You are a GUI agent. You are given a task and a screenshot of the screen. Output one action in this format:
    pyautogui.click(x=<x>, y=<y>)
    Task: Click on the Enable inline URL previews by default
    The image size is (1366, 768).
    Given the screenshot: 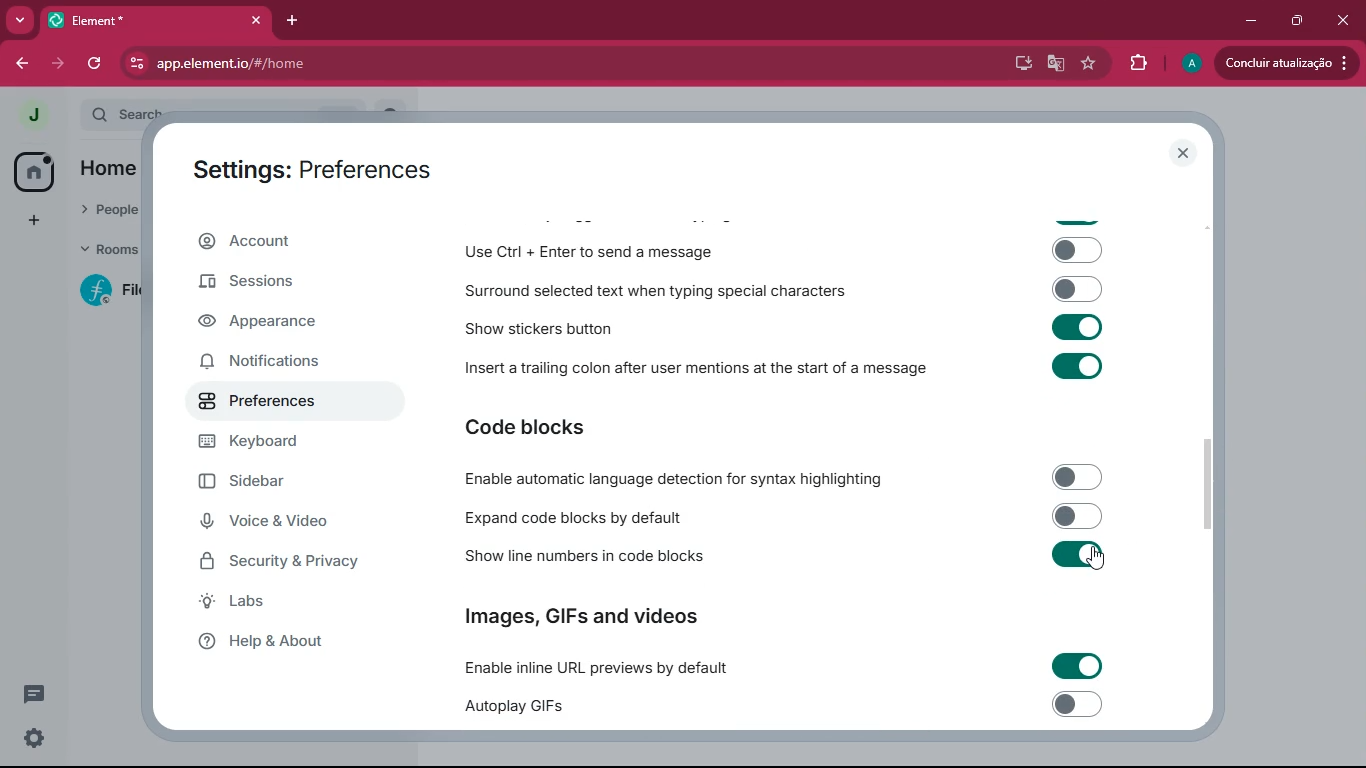 What is the action you would take?
    pyautogui.click(x=781, y=667)
    